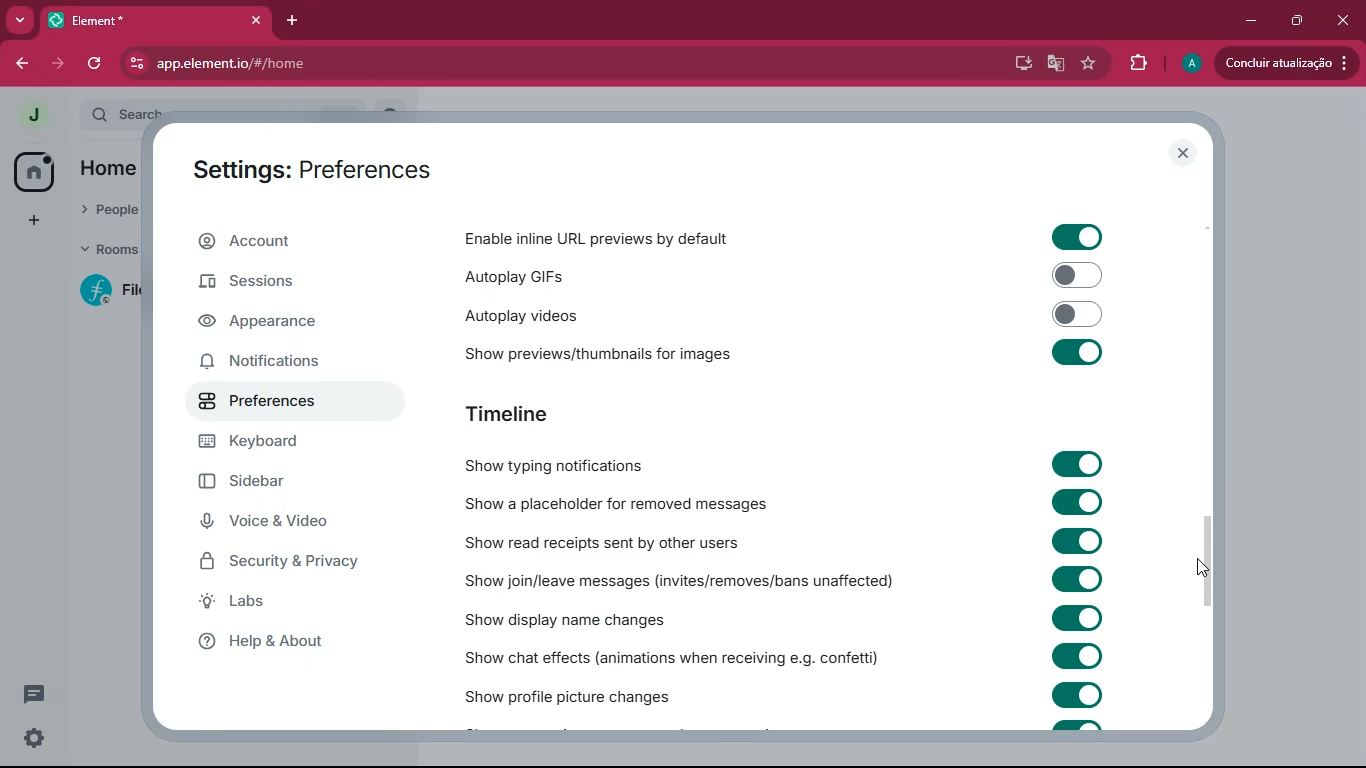  What do you see at coordinates (565, 313) in the screenshot?
I see `autoplay videos` at bounding box center [565, 313].